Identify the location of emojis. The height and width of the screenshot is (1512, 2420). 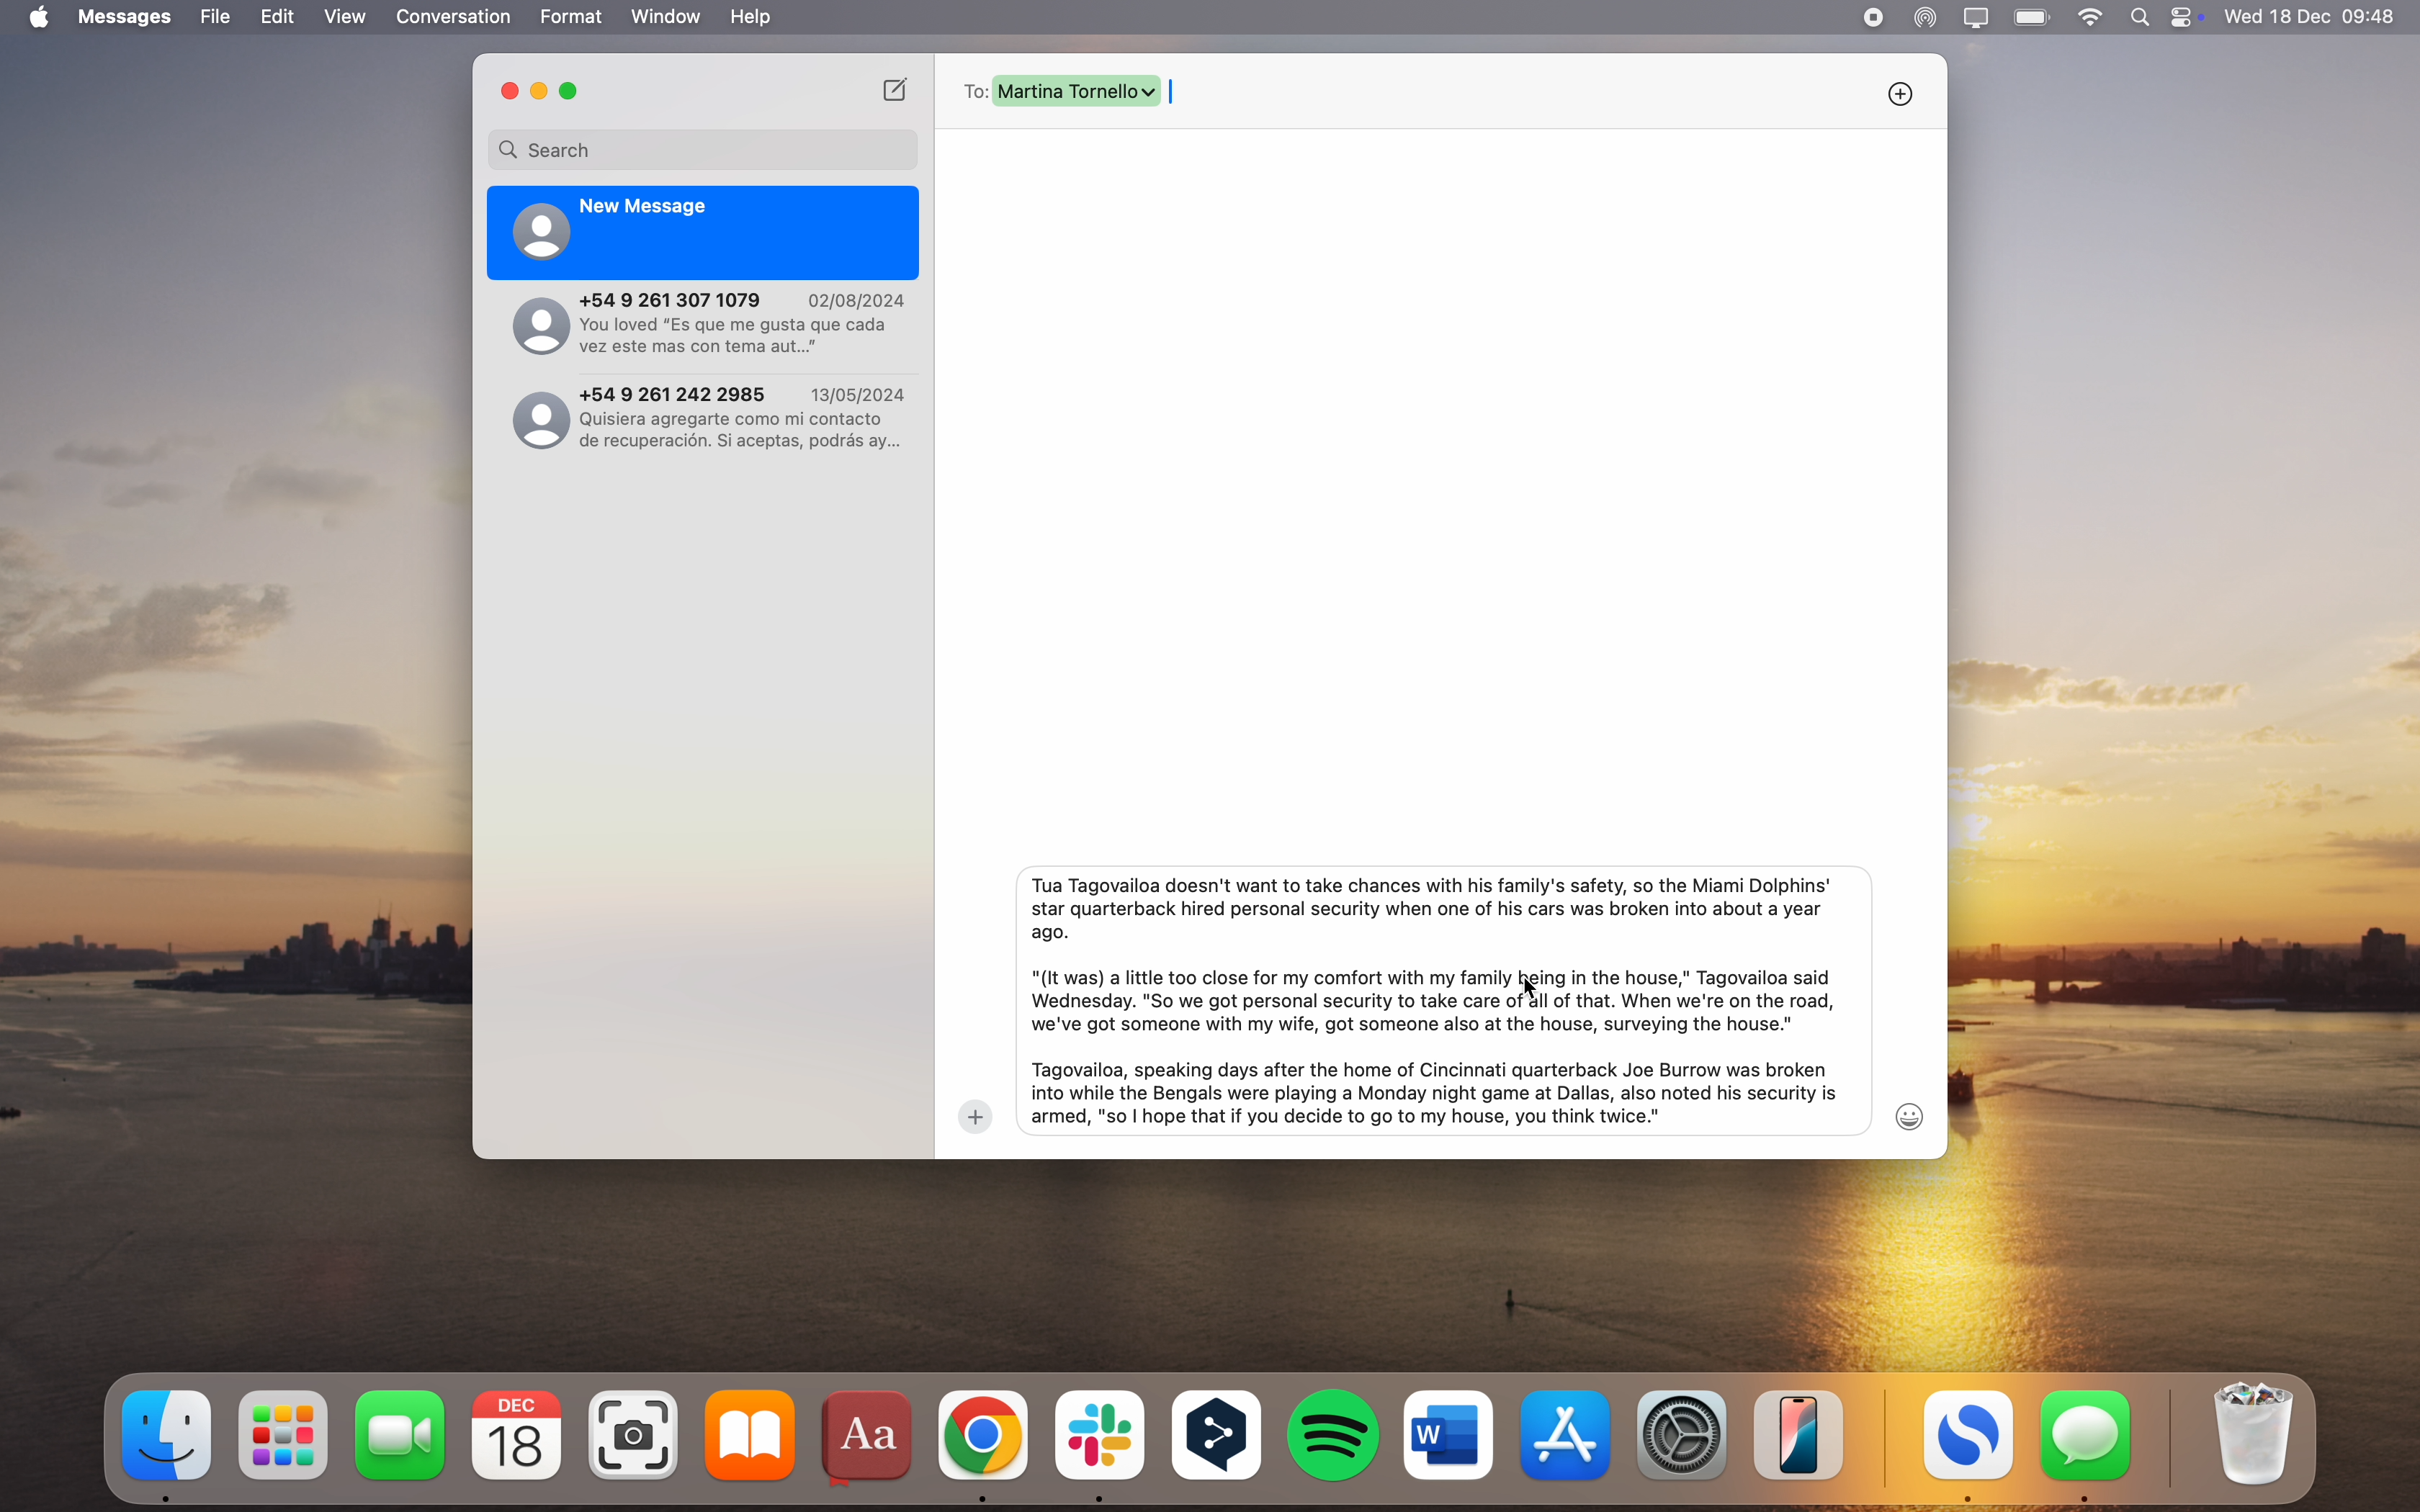
(1912, 1116).